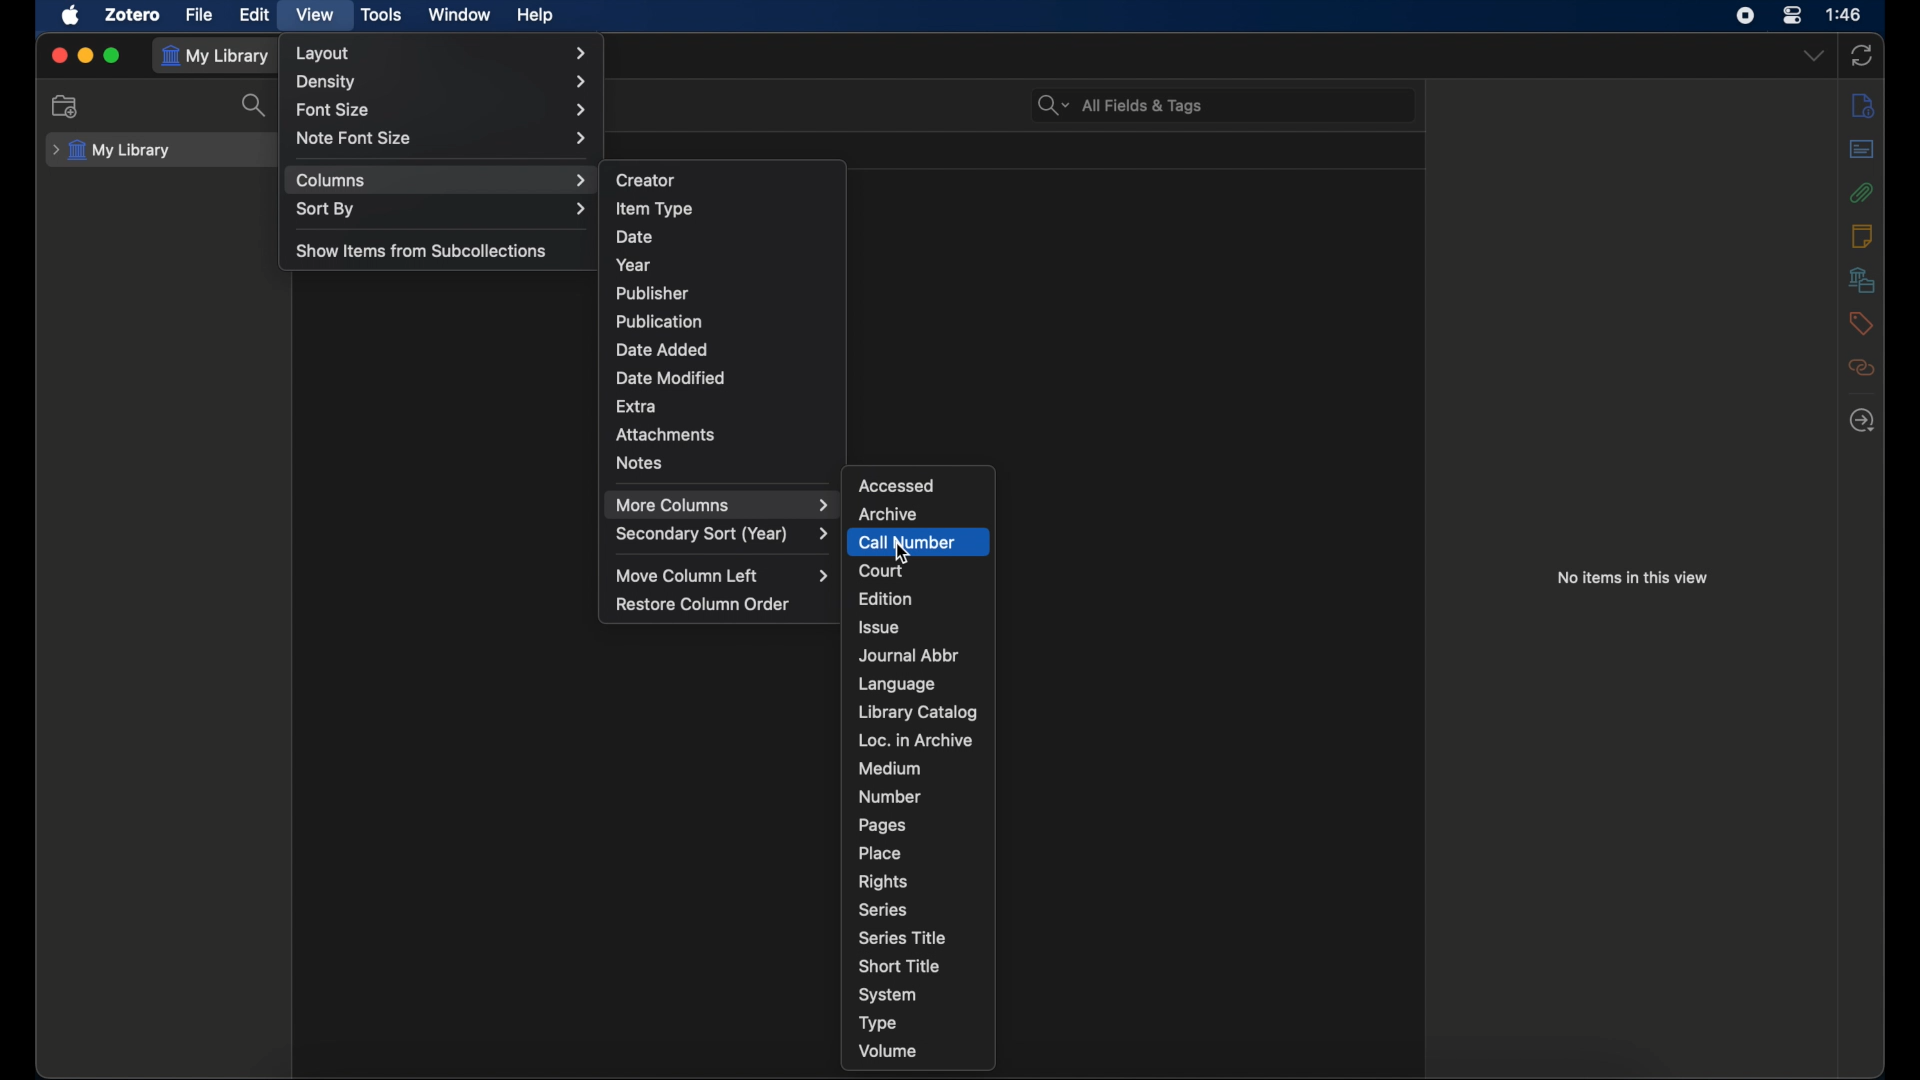  Describe the element at coordinates (1813, 55) in the screenshot. I see `dropdown` at that location.